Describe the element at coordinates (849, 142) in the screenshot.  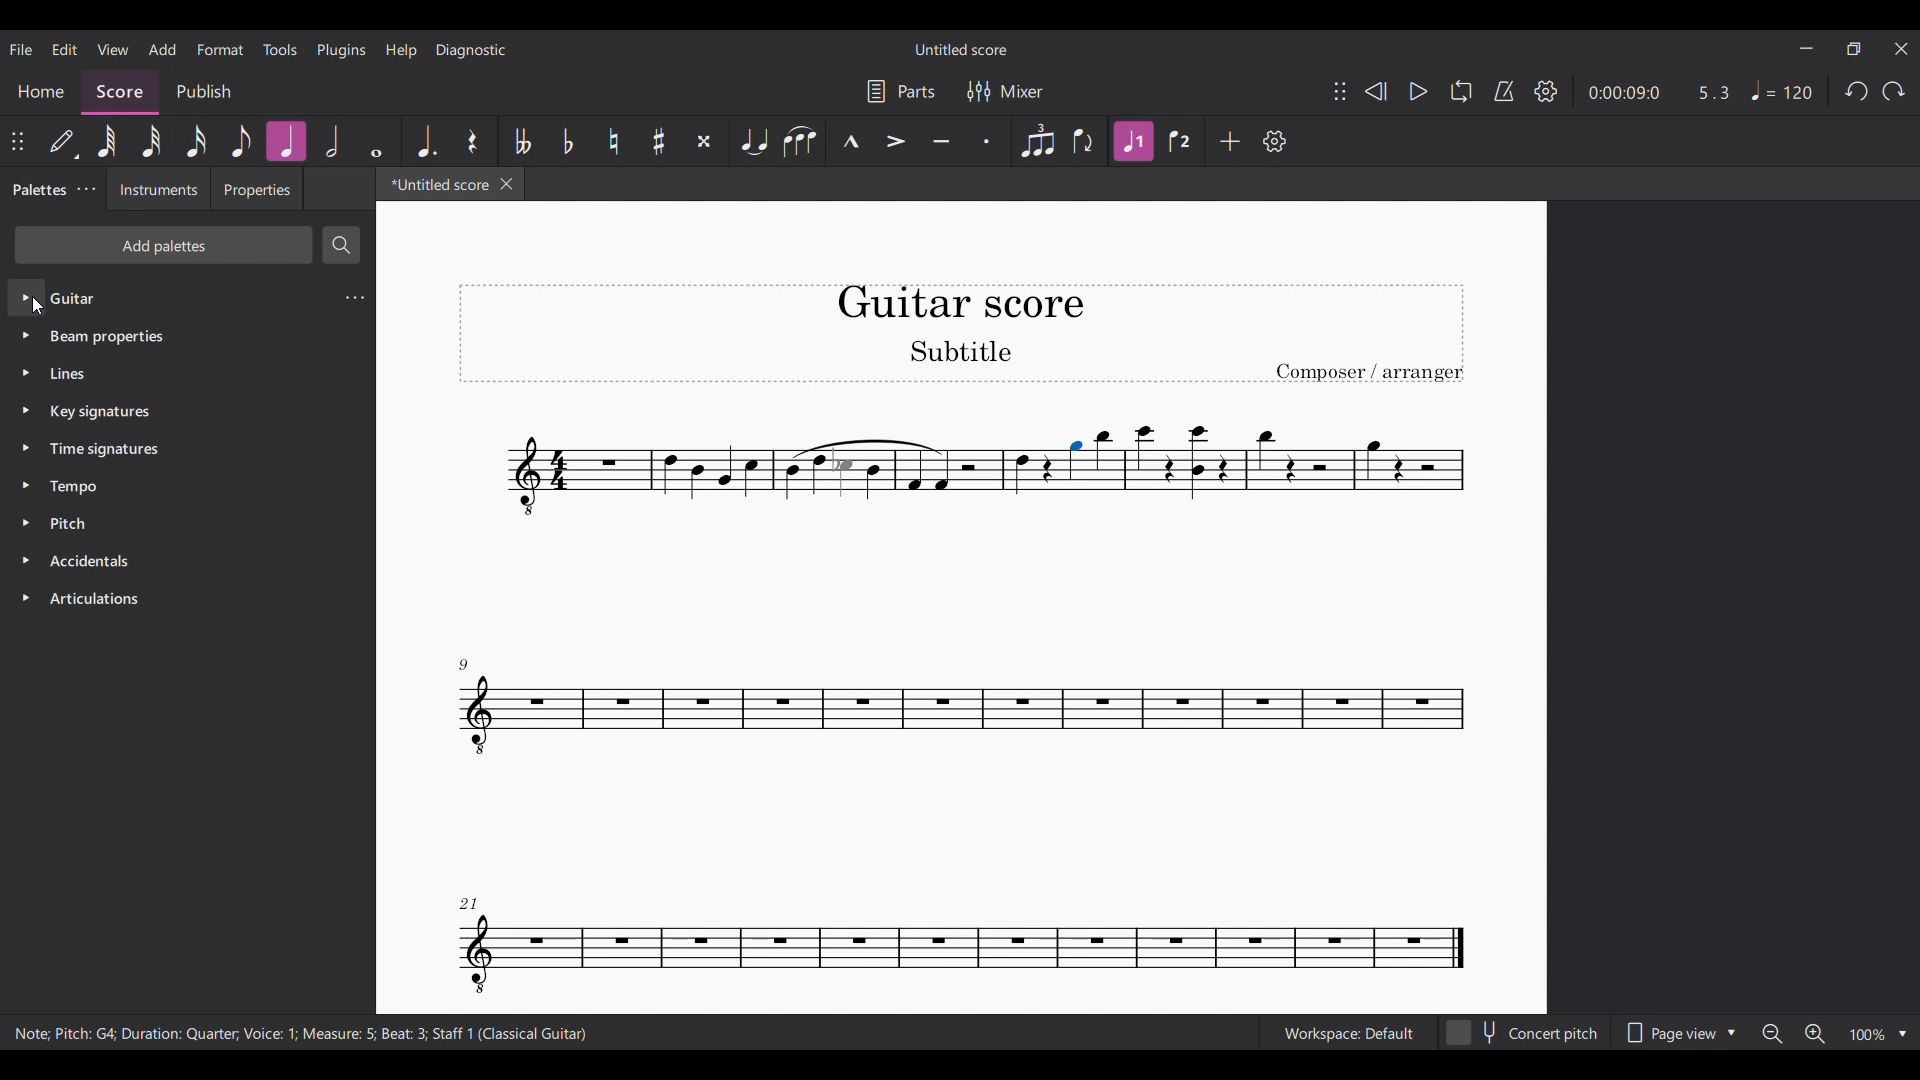
I see `Marcato` at that location.